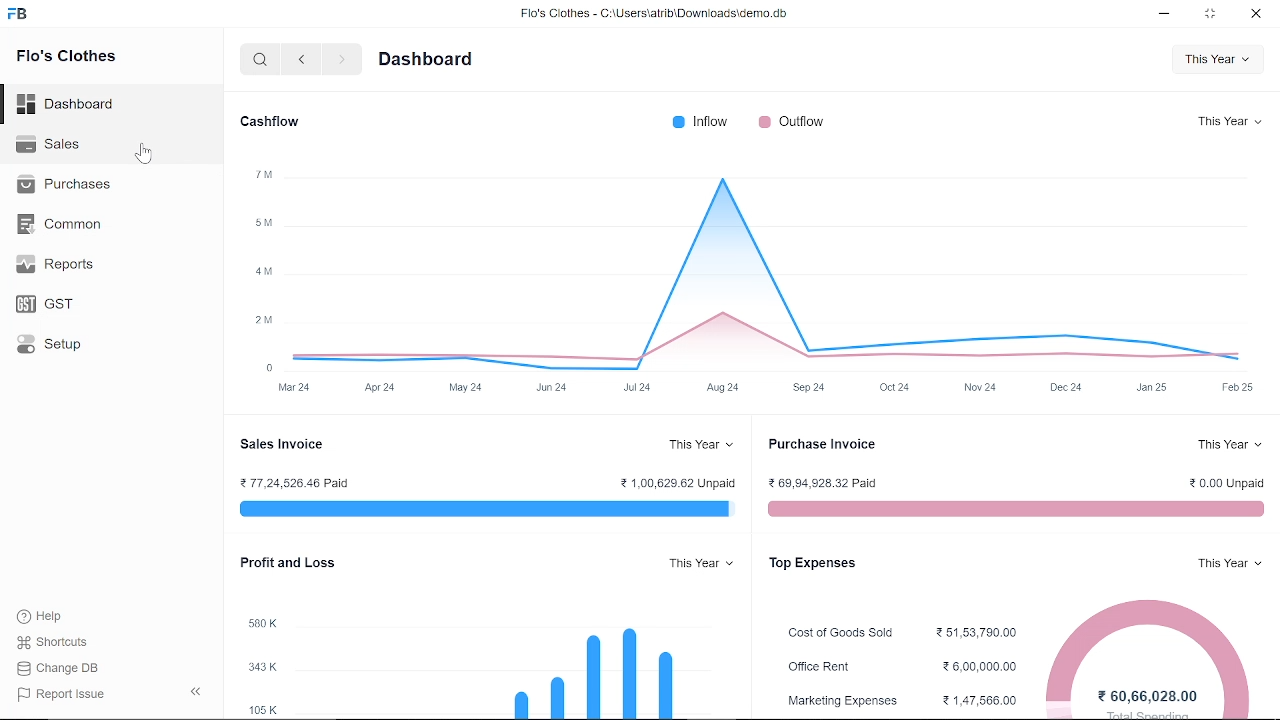 This screenshot has height=720, width=1280. Describe the element at coordinates (679, 480) in the screenshot. I see `2 1.00,629.62 Unpaid` at that location.